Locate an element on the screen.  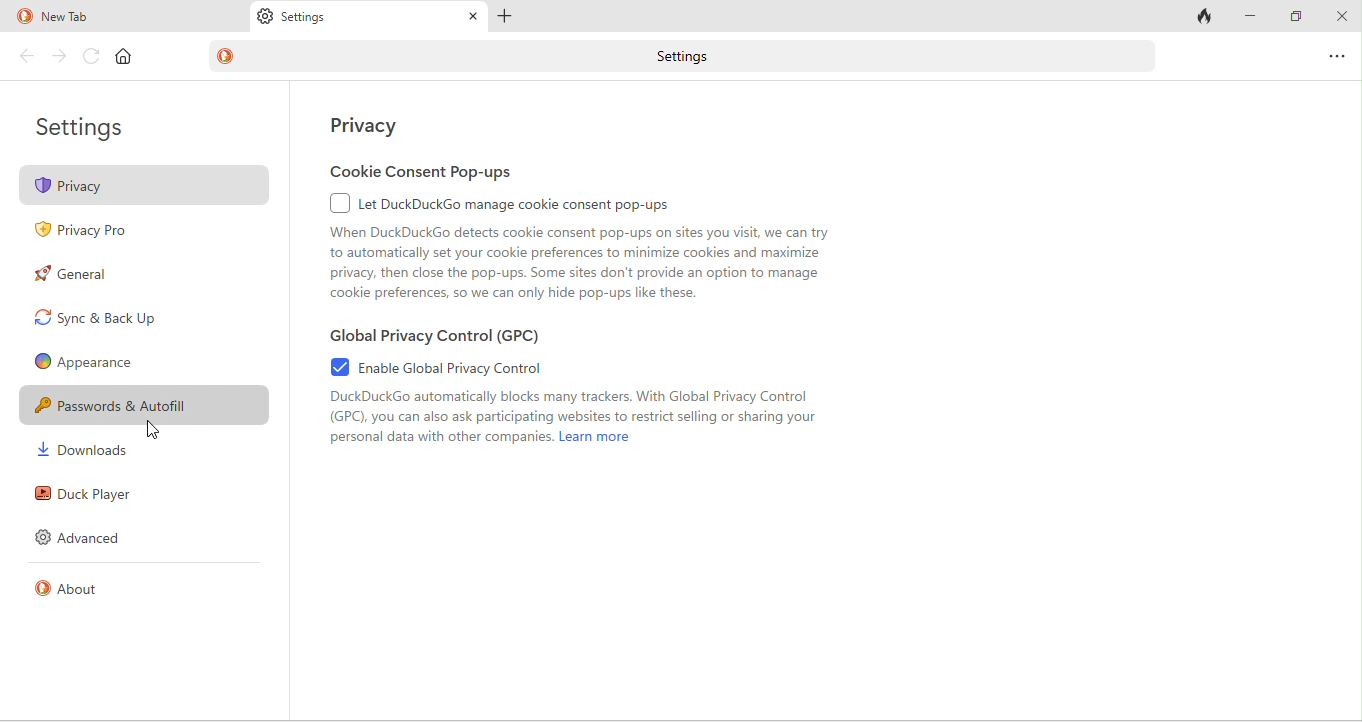
close tabs and clear data is located at coordinates (1206, 17).